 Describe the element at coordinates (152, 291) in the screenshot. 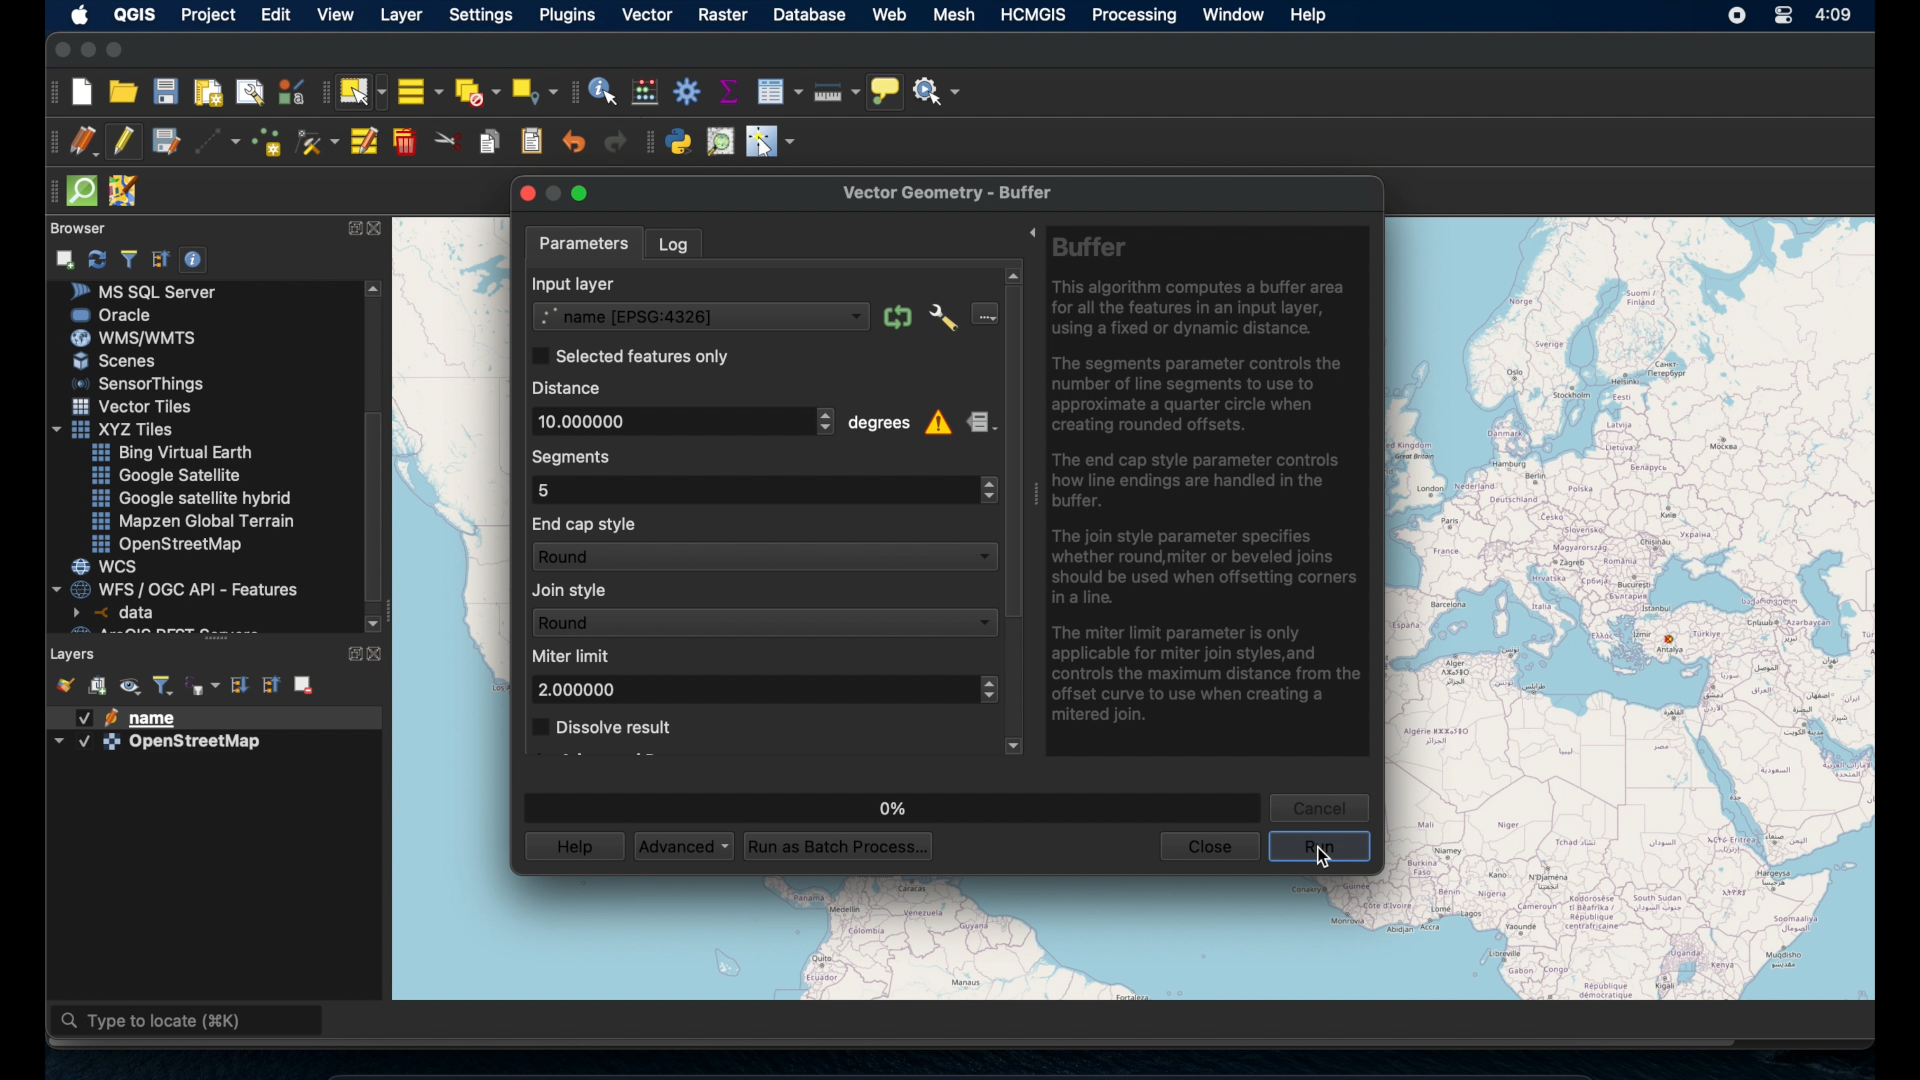

I see `ms sql server` at that location.